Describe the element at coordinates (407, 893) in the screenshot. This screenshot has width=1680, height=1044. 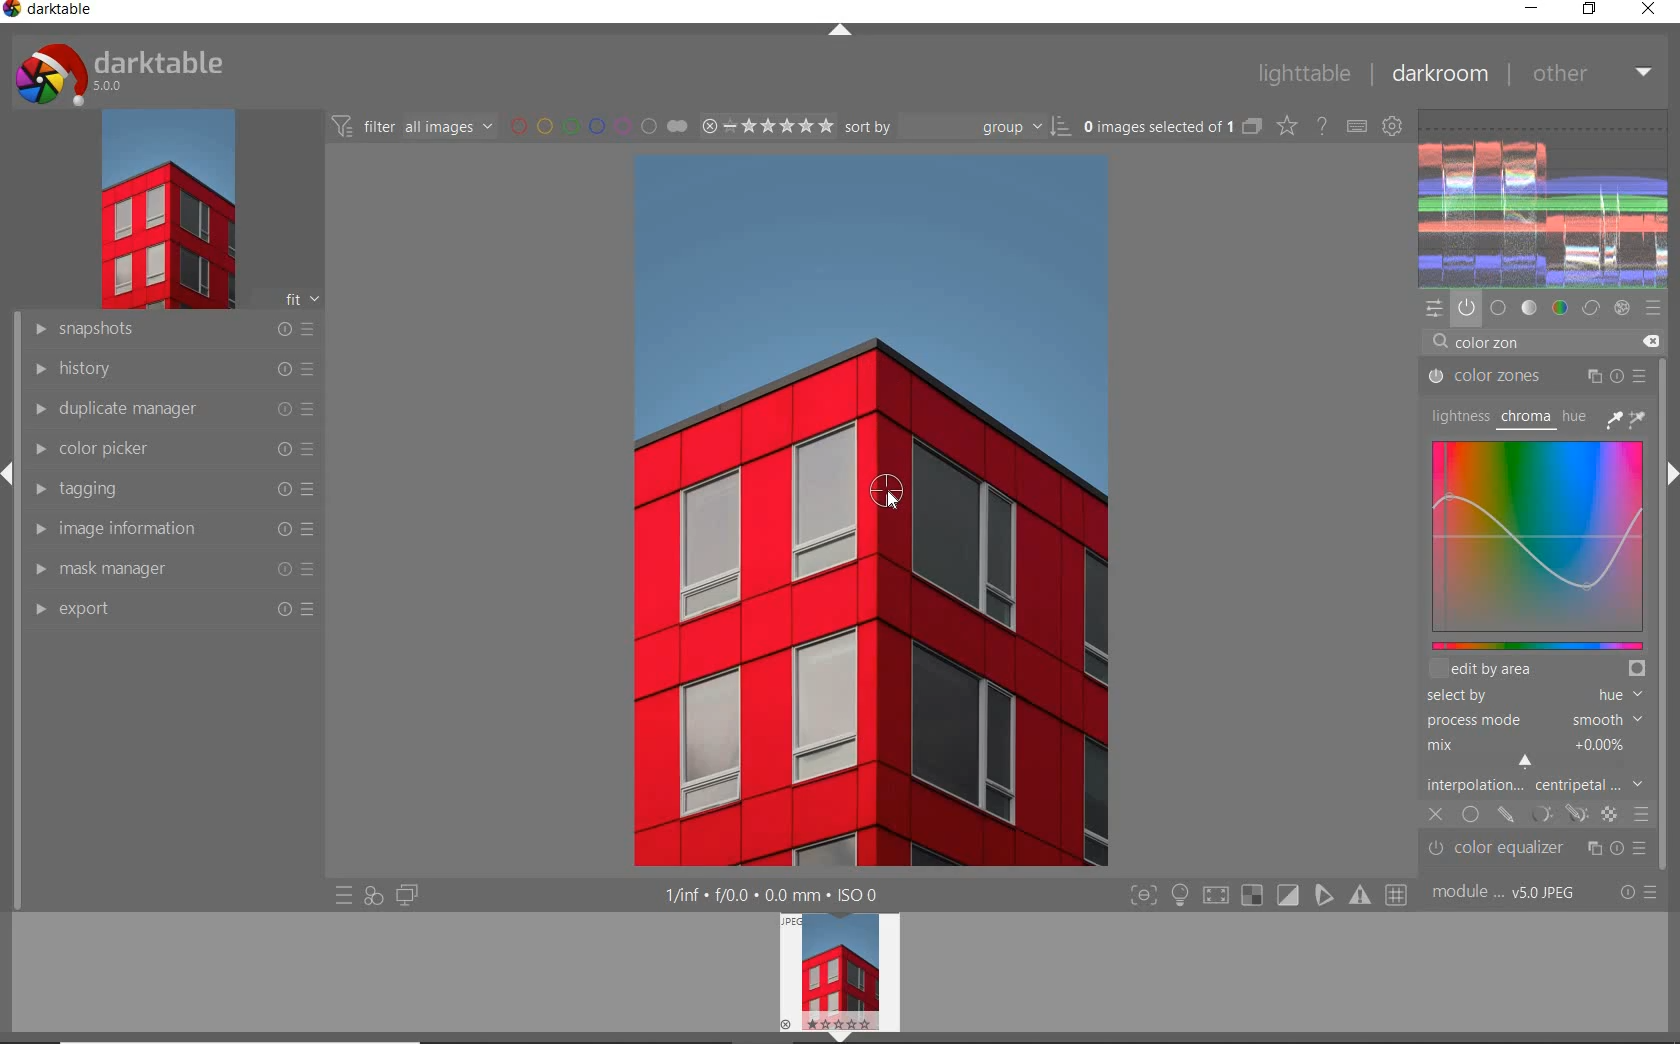
I see `display a second darkroom image widow` at that location.